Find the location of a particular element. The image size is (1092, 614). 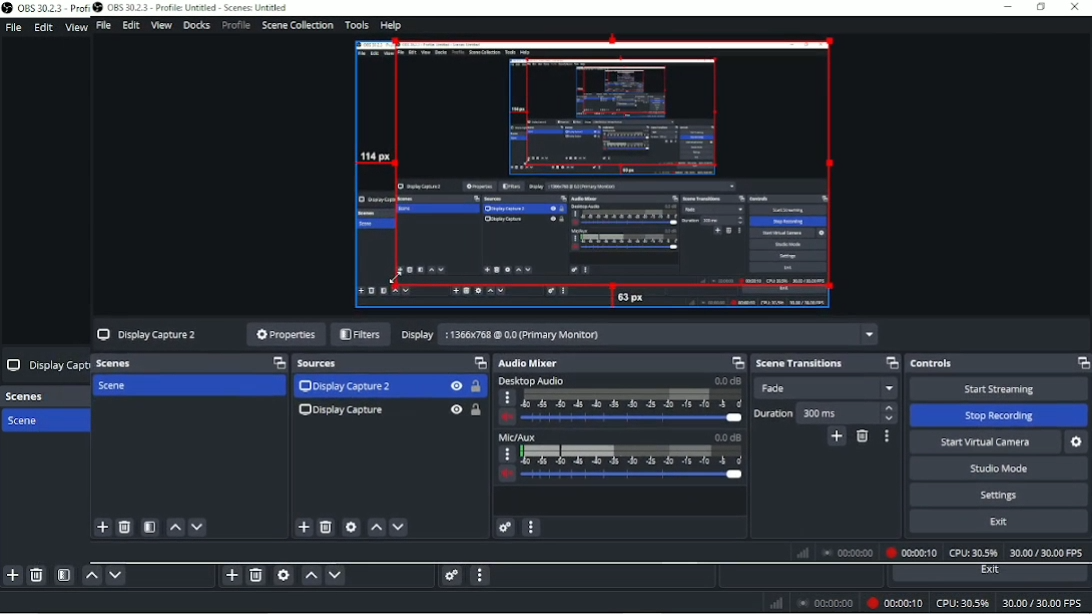

Move scene up is located at coordinates (92, 575).